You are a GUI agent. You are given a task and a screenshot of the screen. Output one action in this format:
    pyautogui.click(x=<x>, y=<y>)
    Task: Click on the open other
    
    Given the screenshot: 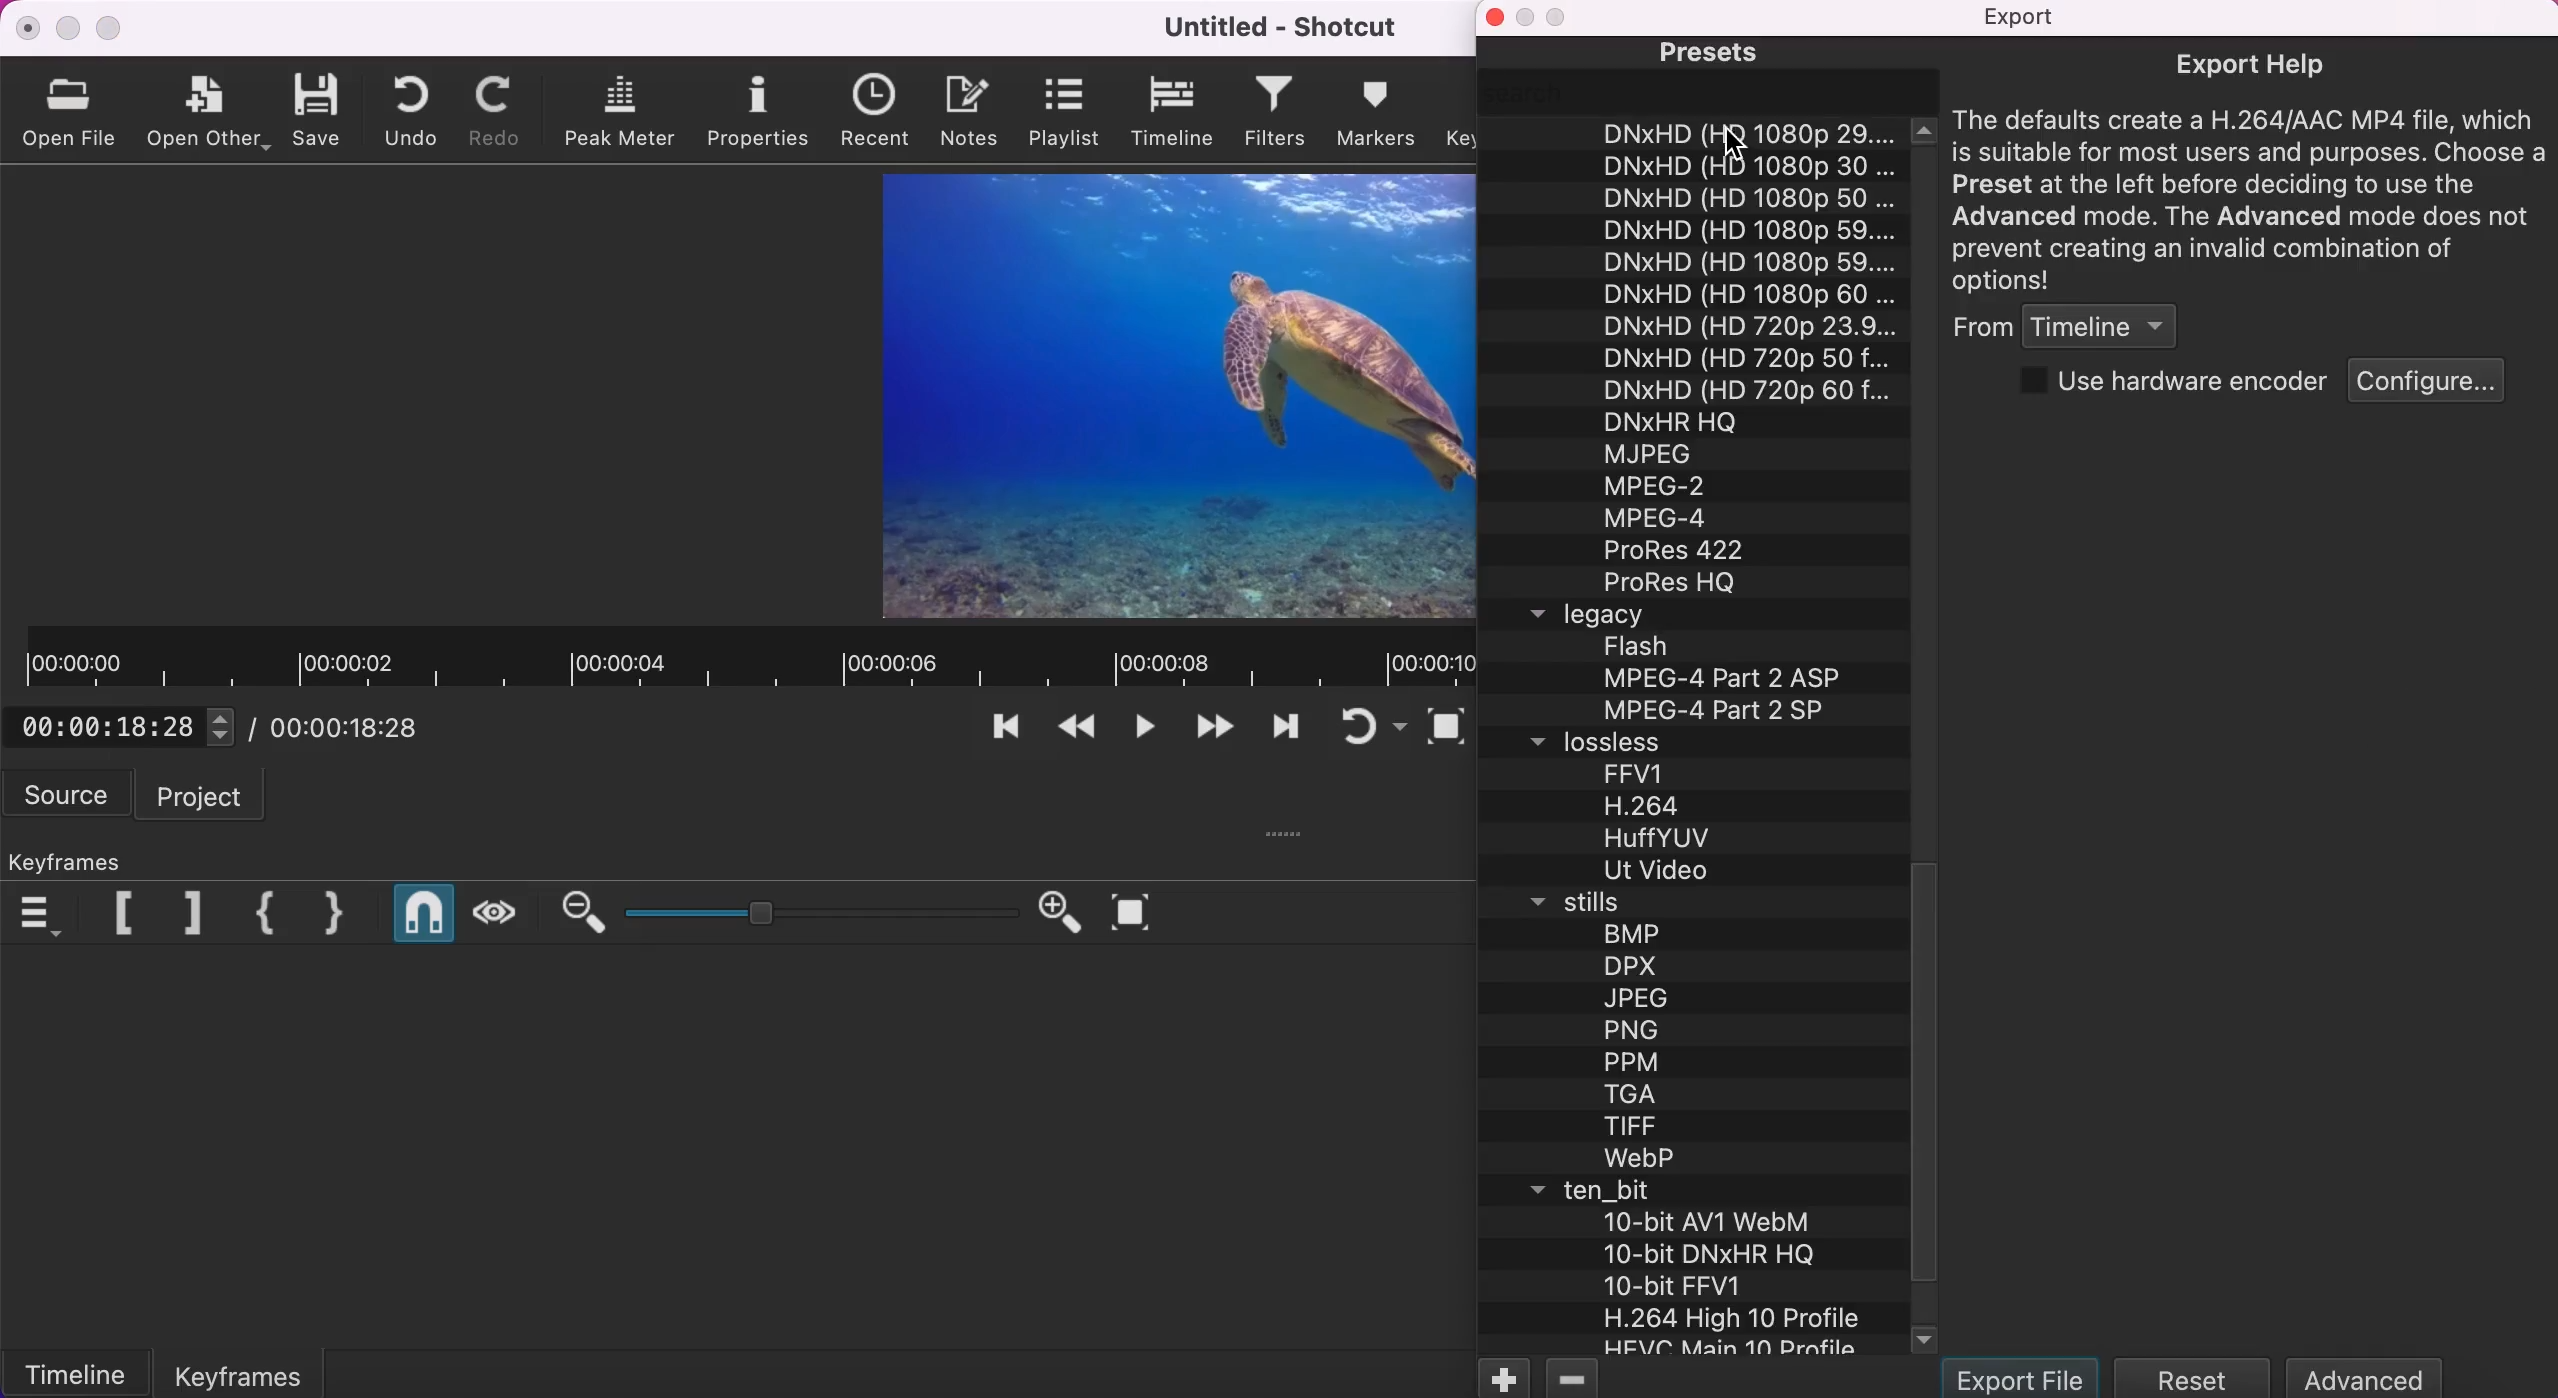 What is the action you would take?
    pyautogui.click(x=208, y=112)
    